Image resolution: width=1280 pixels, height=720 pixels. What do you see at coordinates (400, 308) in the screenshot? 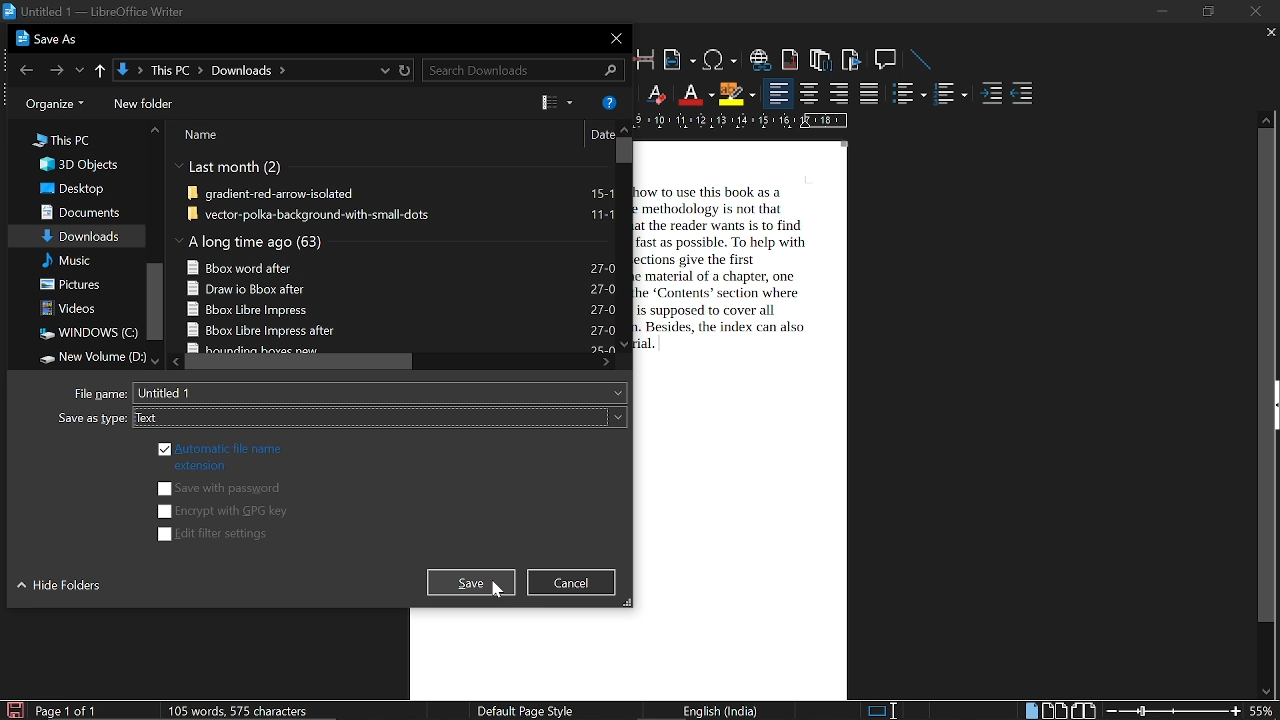
I see `Final Submission Atri 04-1` at bounding box center [400, 308].